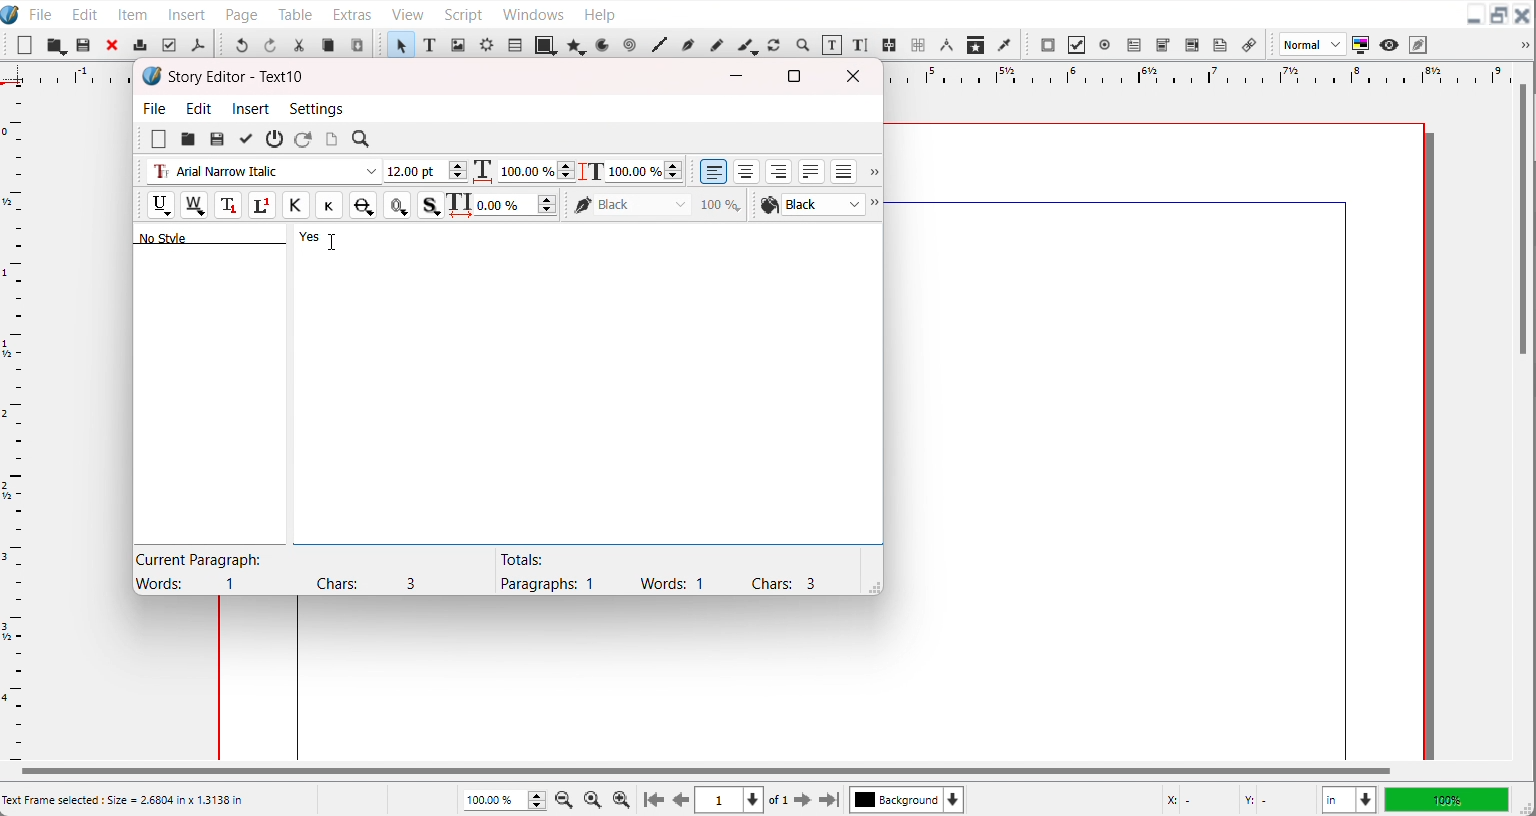 The height and width of the screenshot is (816, 1536). Describe the element at coordinates (729, 800) in the screenshot. I see `Select current page` at that location.